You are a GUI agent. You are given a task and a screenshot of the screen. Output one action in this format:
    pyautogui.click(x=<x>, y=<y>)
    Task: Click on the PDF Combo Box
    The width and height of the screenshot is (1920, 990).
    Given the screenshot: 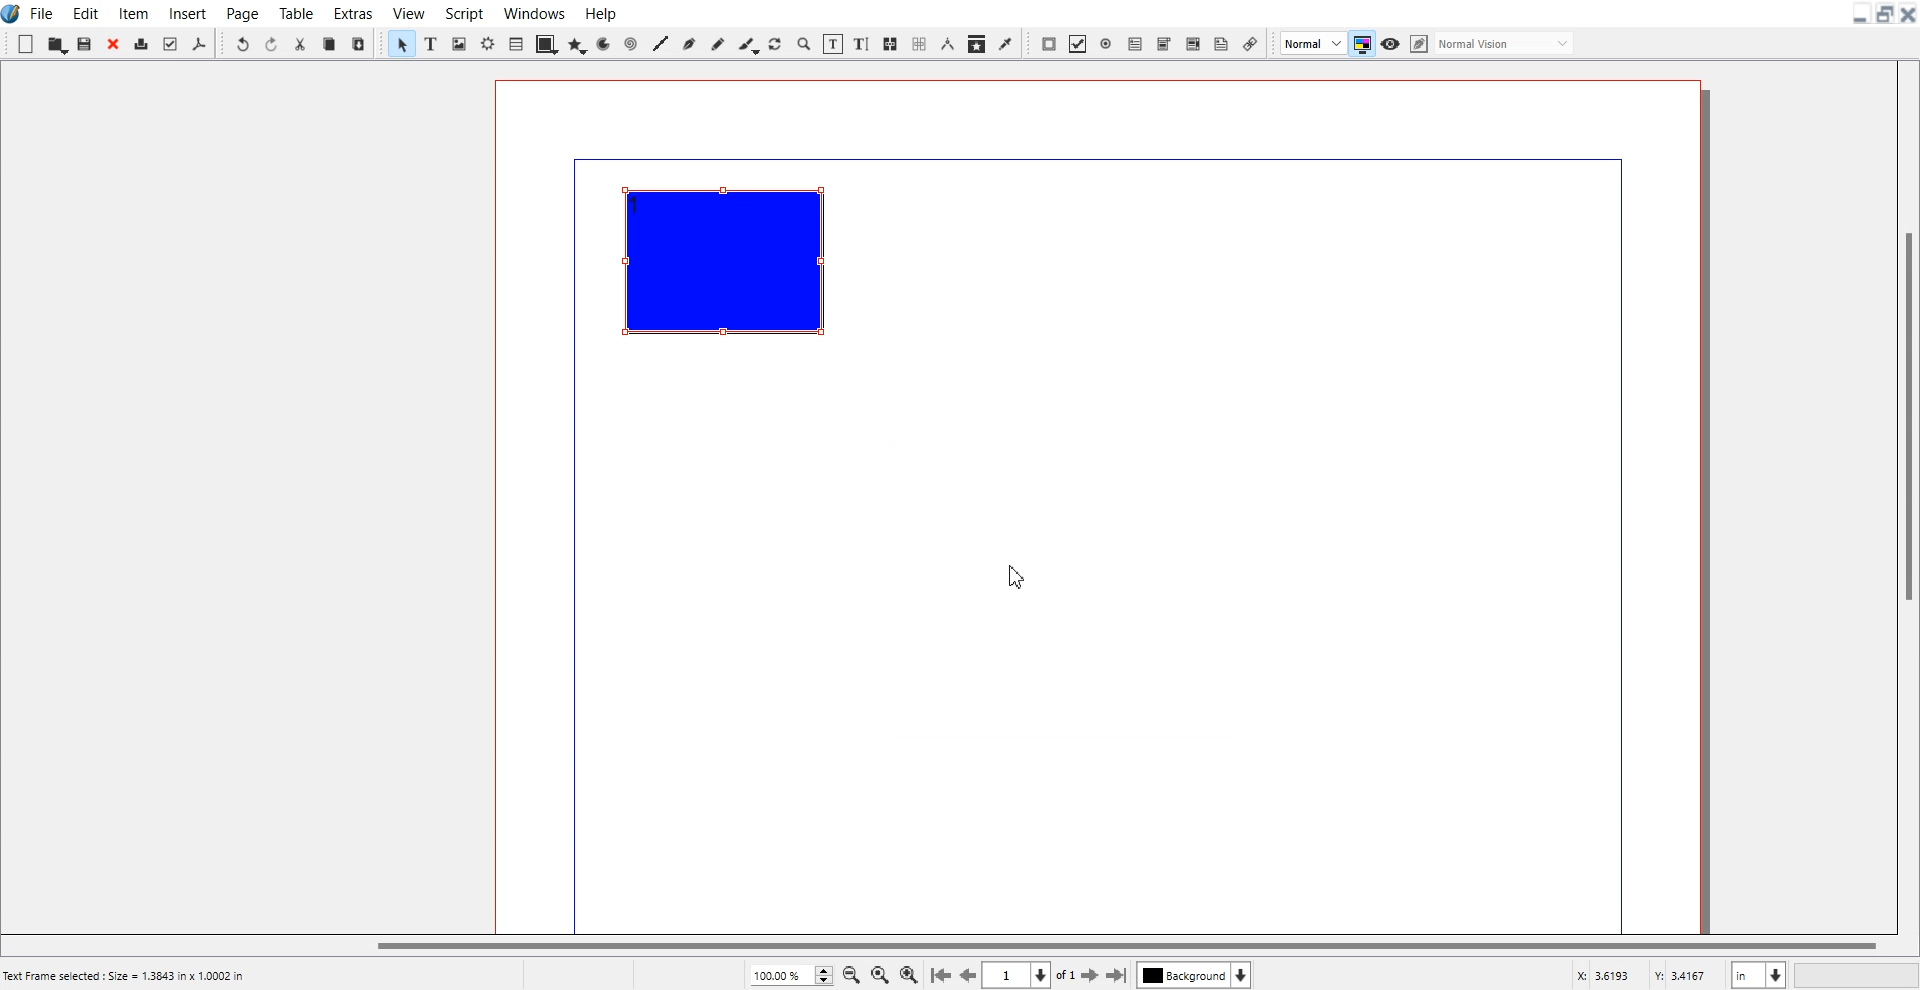 What is the action you would take?
    pyautogui.click(x=1165, y=44)
    